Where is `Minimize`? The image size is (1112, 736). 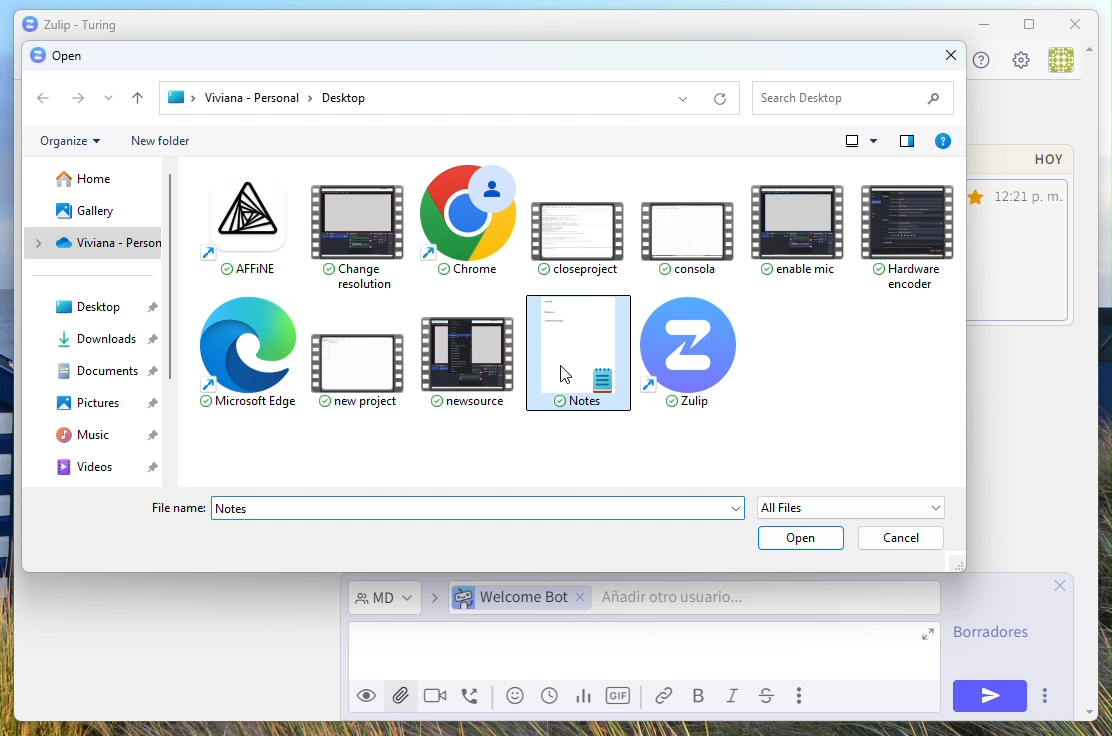
Minimize is located at coordinates (983, 24).